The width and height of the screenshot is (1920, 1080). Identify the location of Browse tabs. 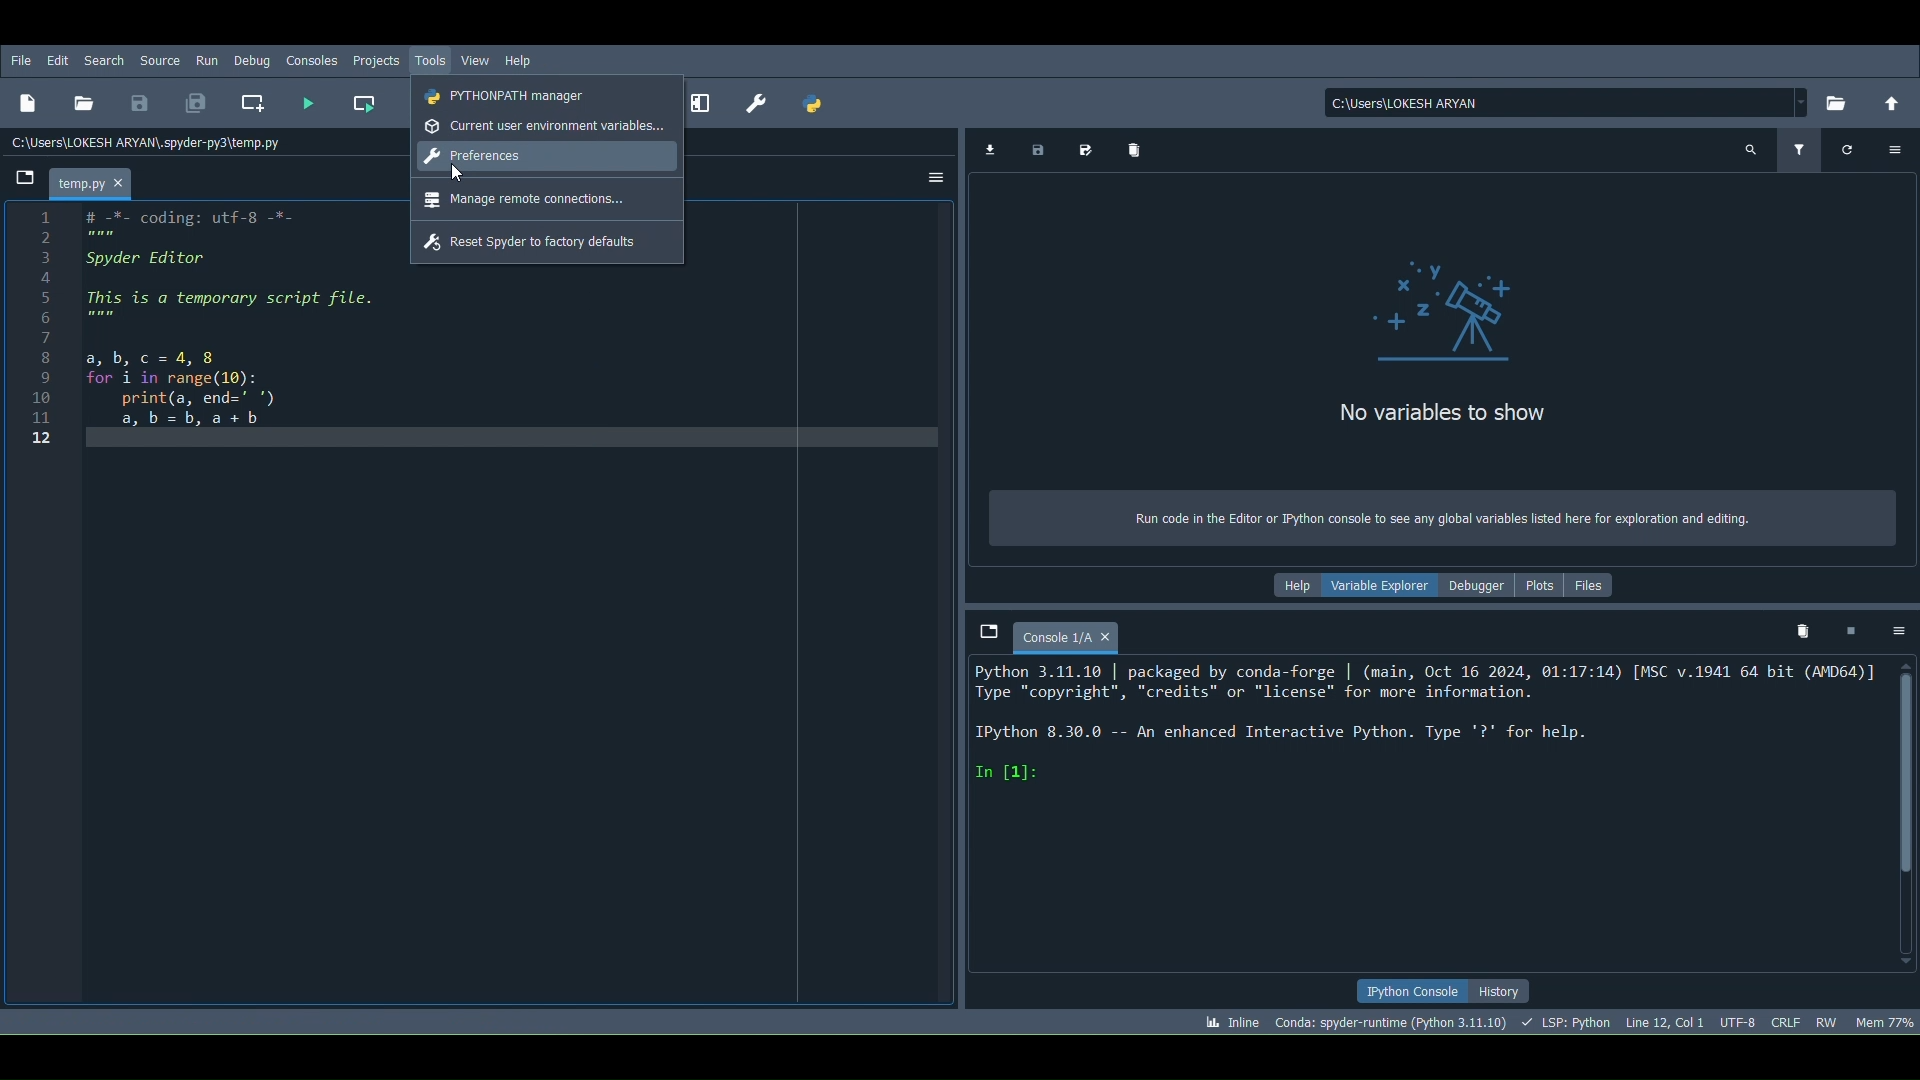
(21, 182).